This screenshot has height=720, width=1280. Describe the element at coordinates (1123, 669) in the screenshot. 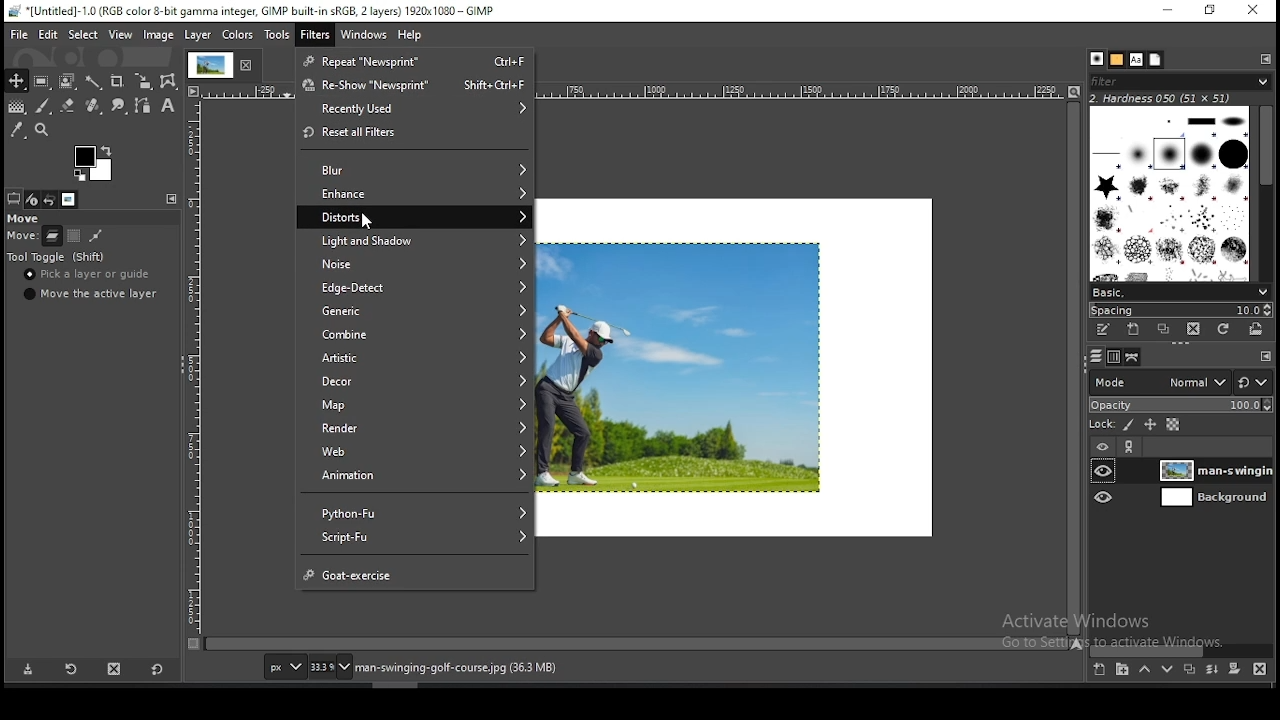

I see `create a new layer group` at that location.